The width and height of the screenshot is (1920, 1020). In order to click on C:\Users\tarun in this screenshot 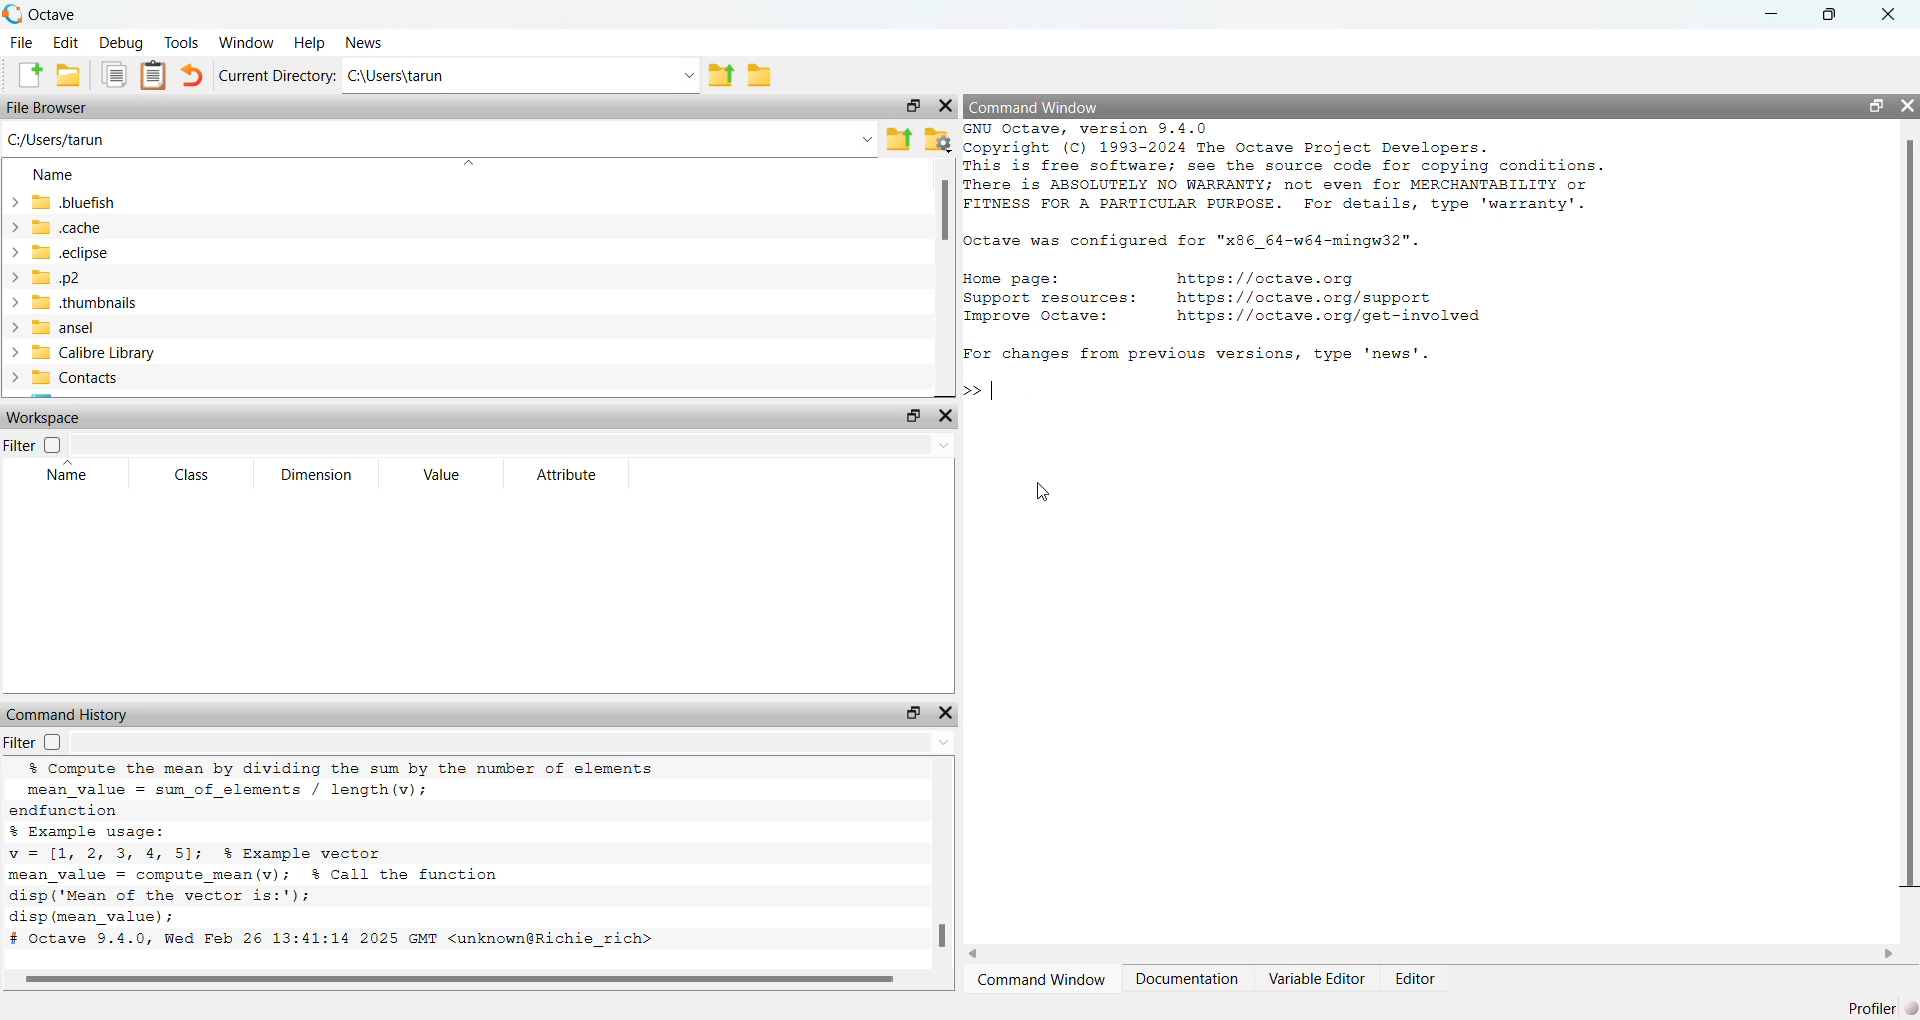, I will do `click(398, 76)`.